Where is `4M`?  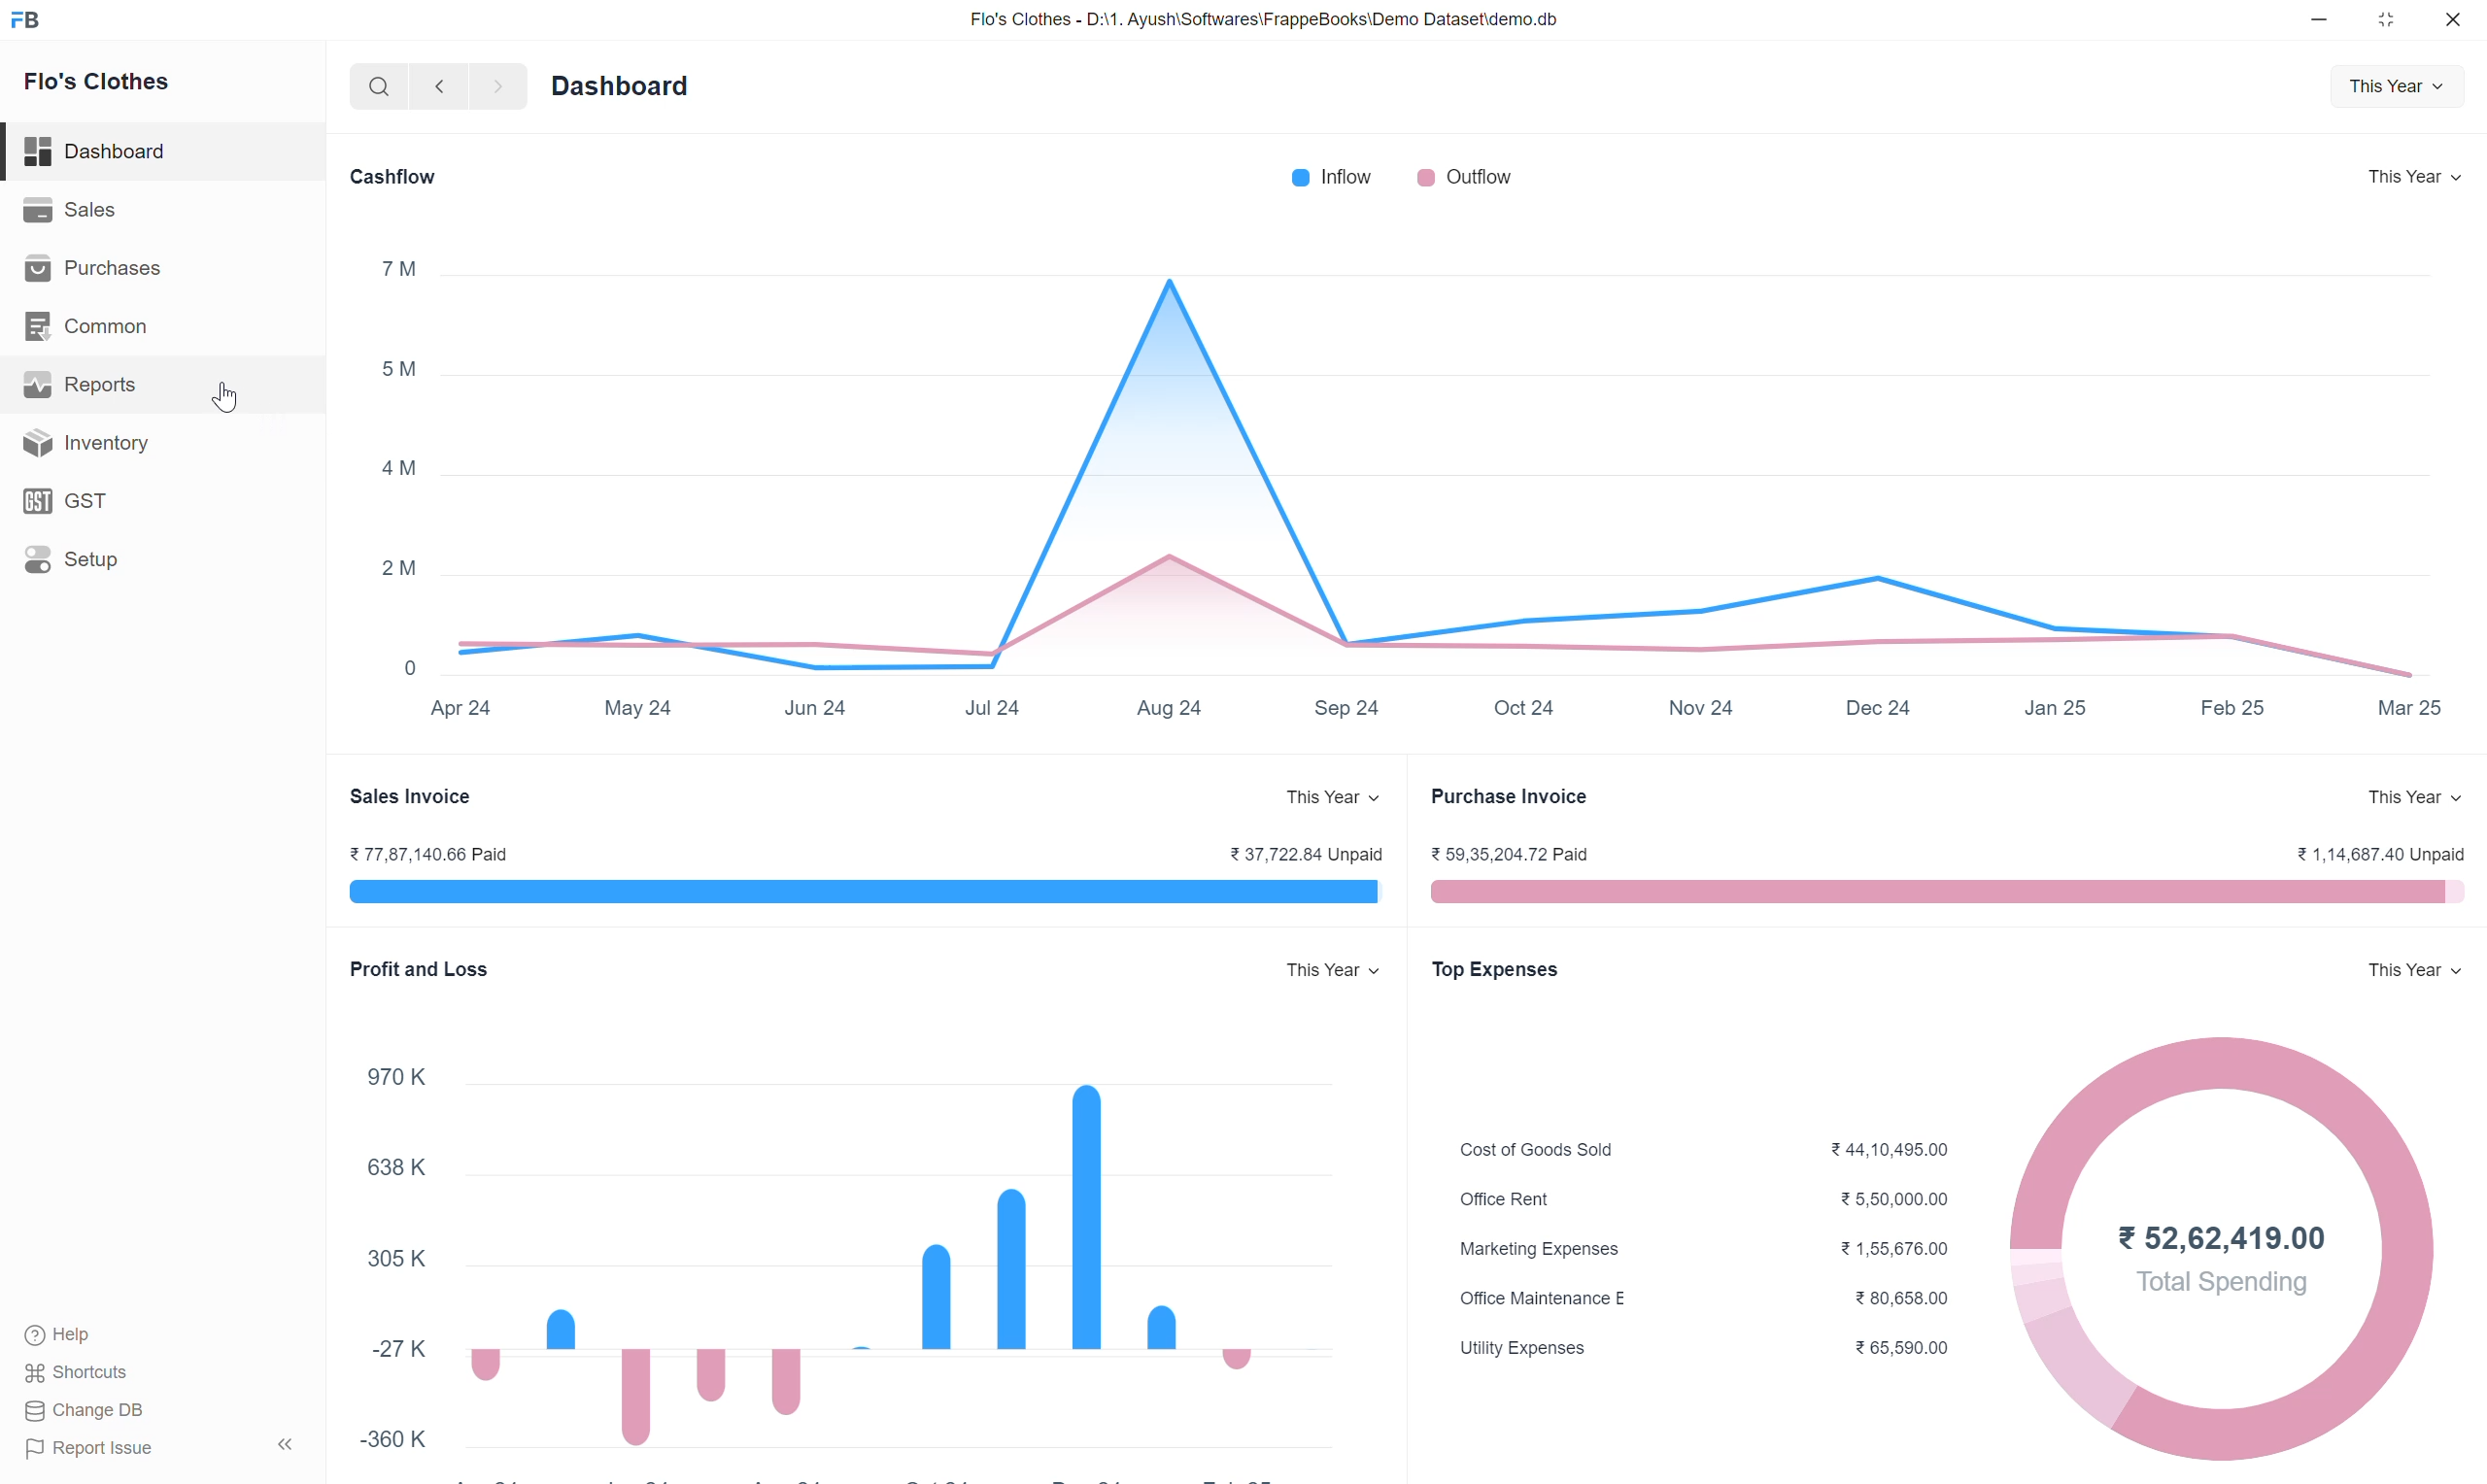
4M is located at coordinates (399, 470).